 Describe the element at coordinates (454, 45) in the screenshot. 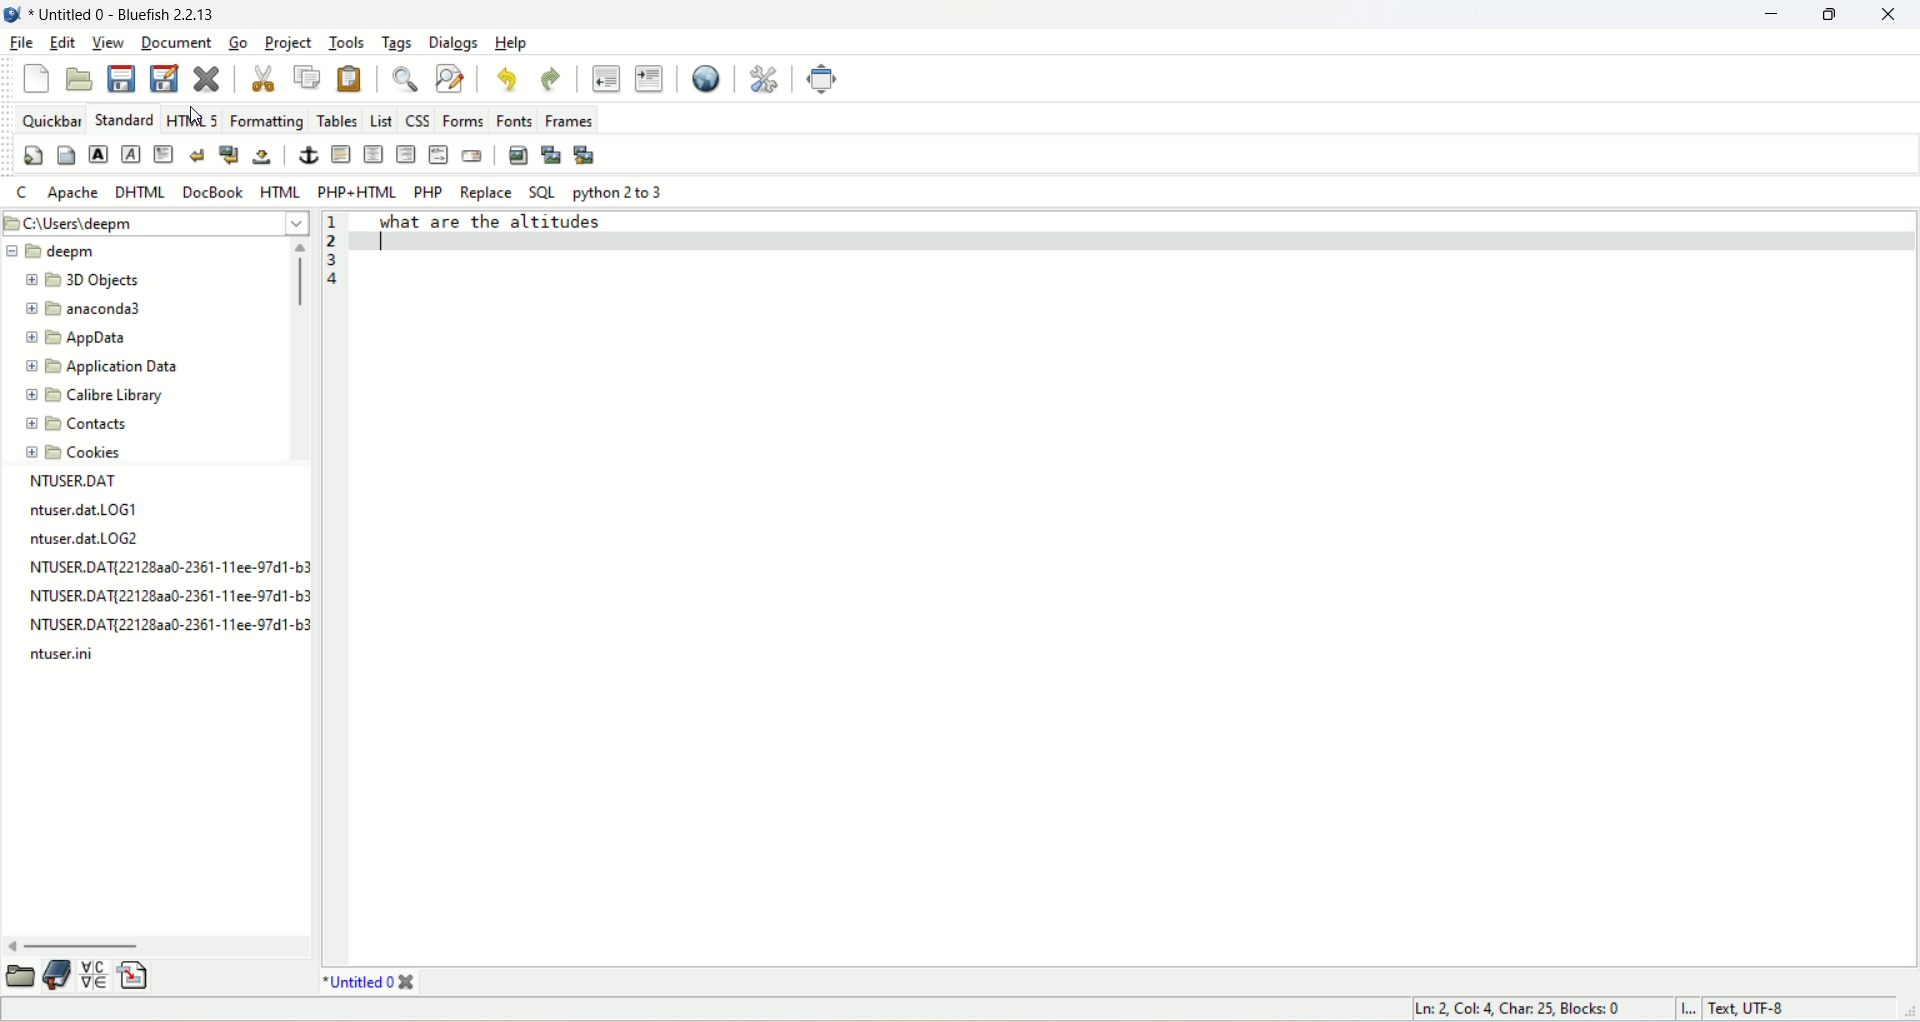

I see `dialogs` at that location.